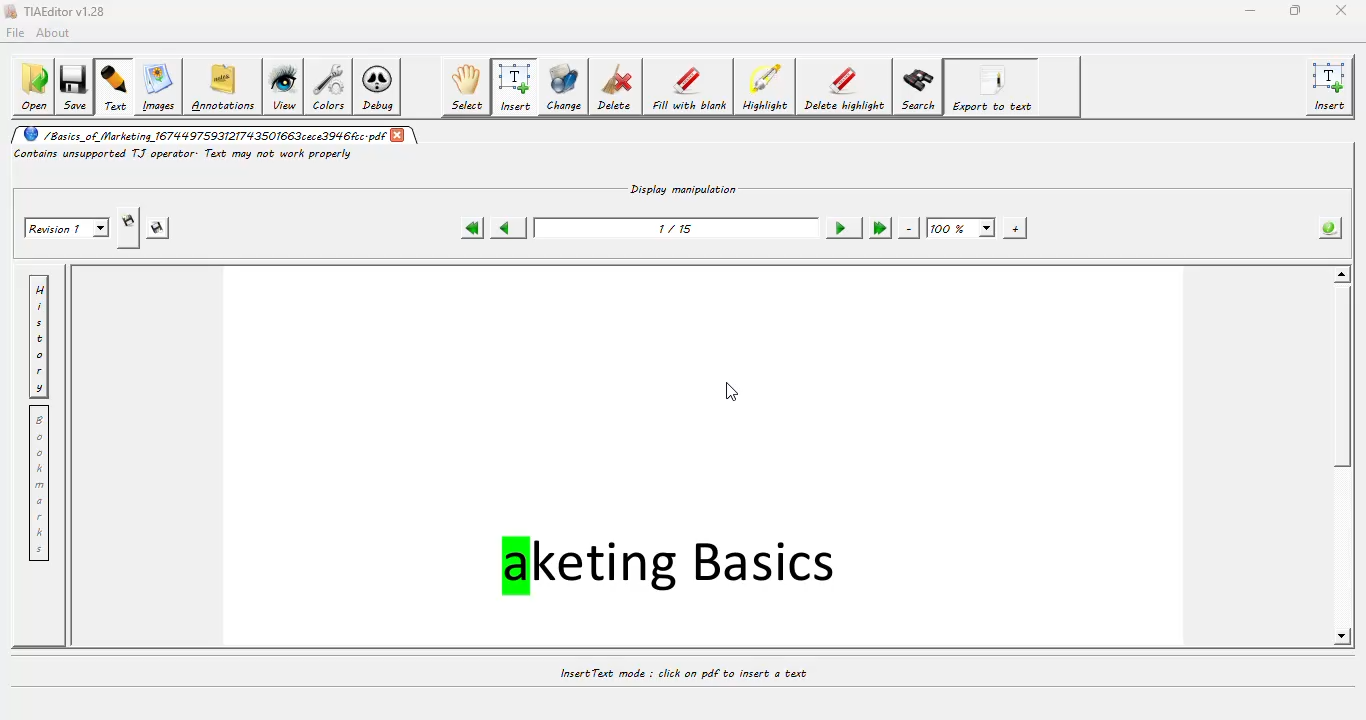  I want to click on creates new revision, so click(128, 221).